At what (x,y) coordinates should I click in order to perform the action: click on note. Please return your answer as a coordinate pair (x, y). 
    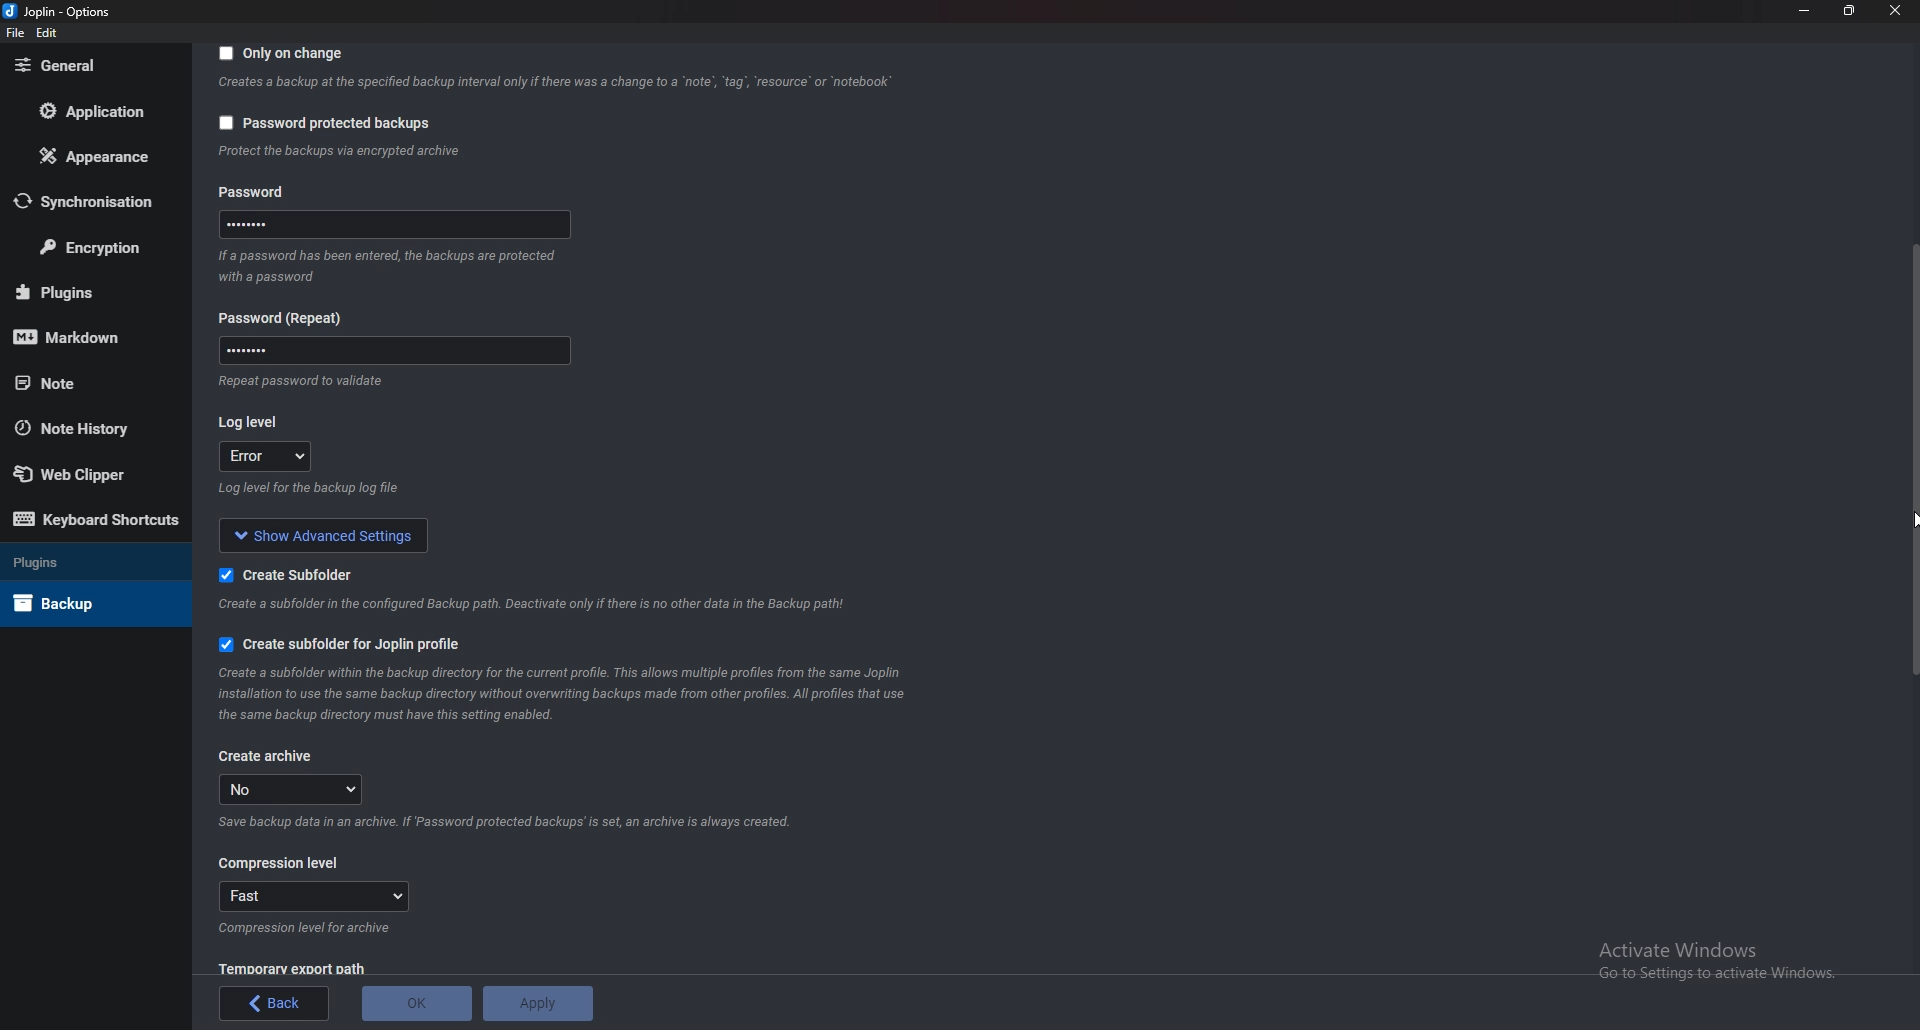
    Looking at the image, I should click on (87, 383).